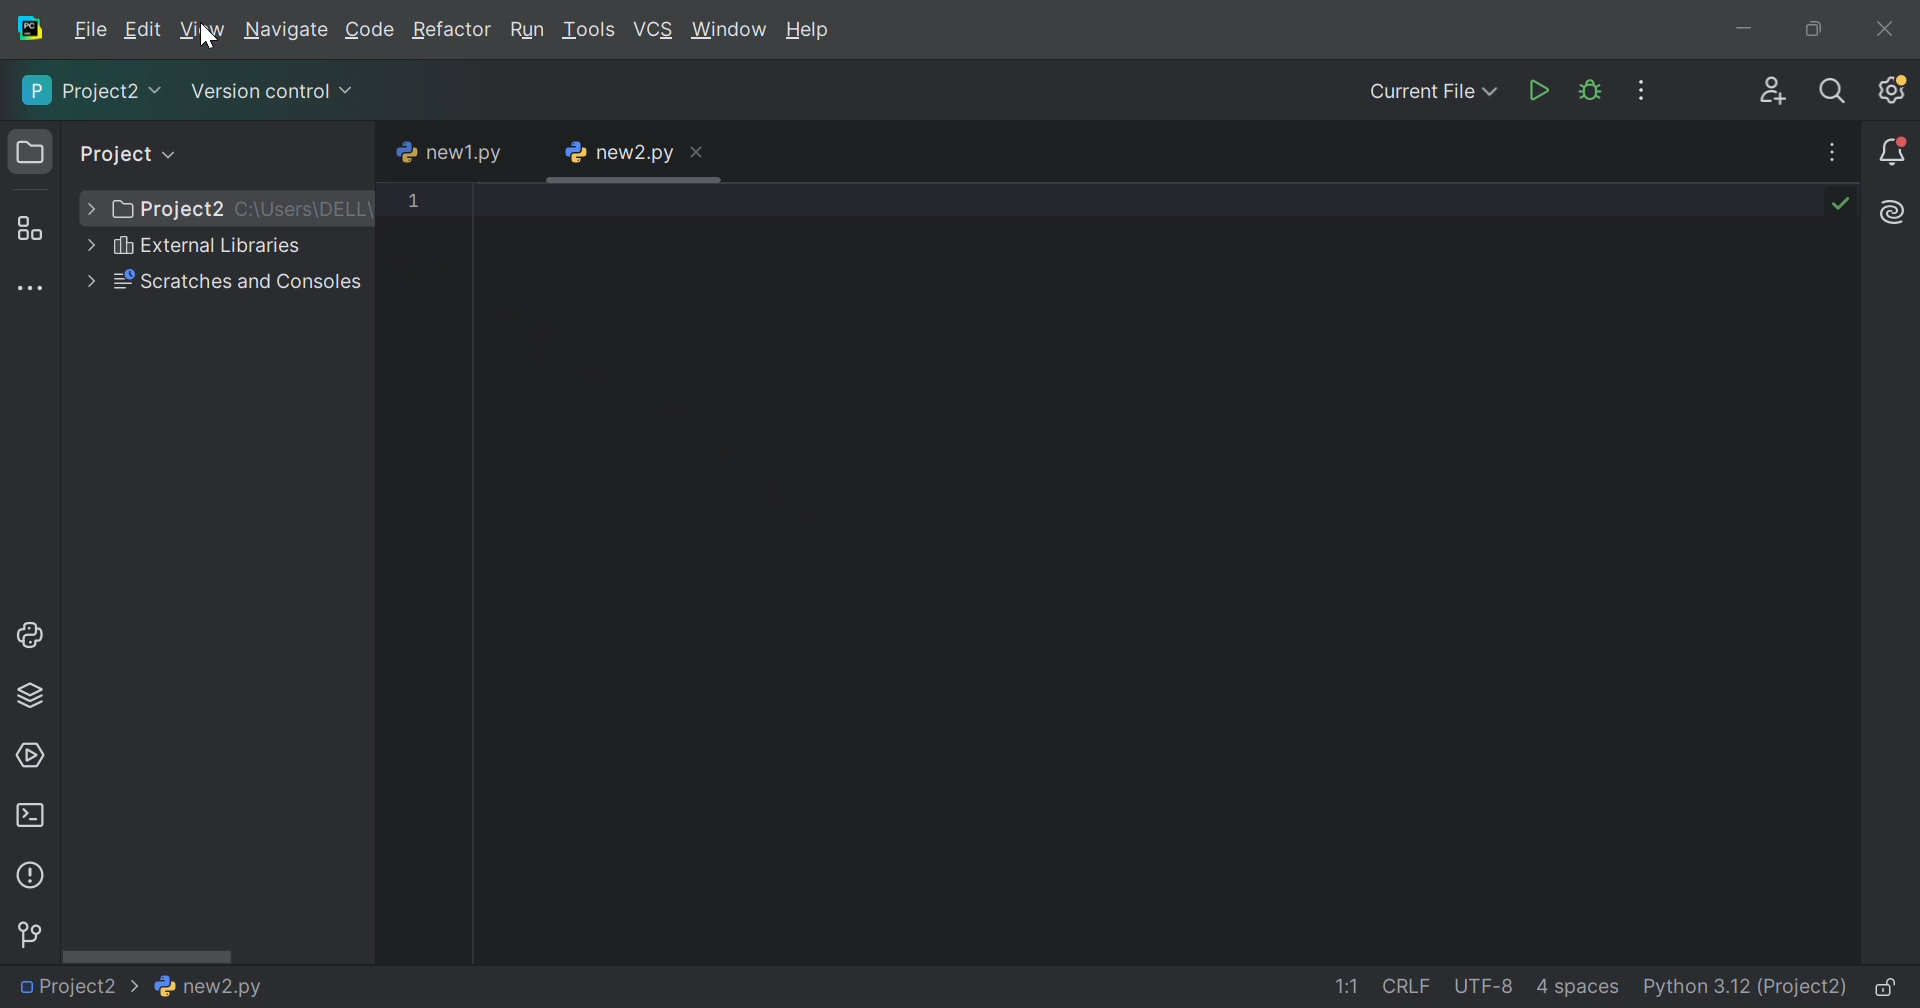 Image resolution: width=1920 pixels, height=1008 pixels. I want to click on Minimize, so click(1746, 28).